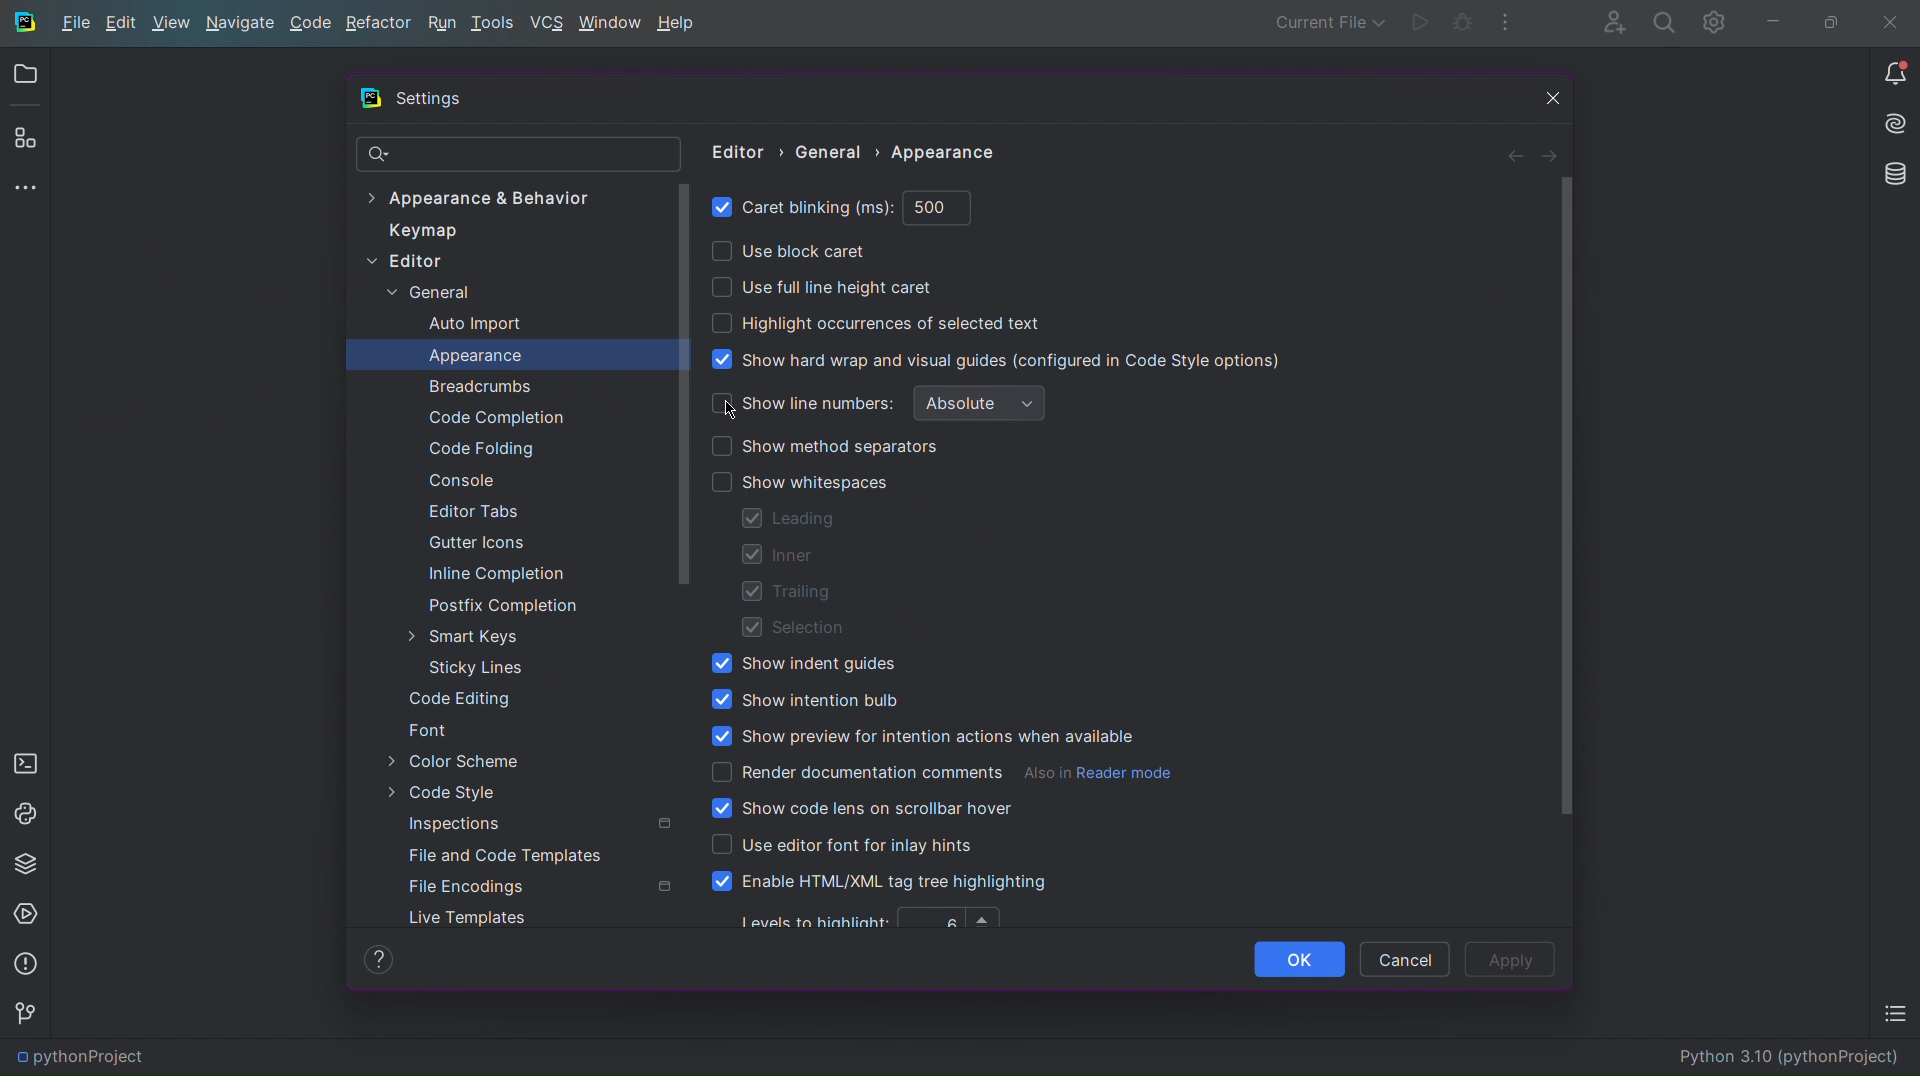  What do you see at coordinates (495, 22) in the screenshot?
I see `Tools` at bounding box center [495, 22].